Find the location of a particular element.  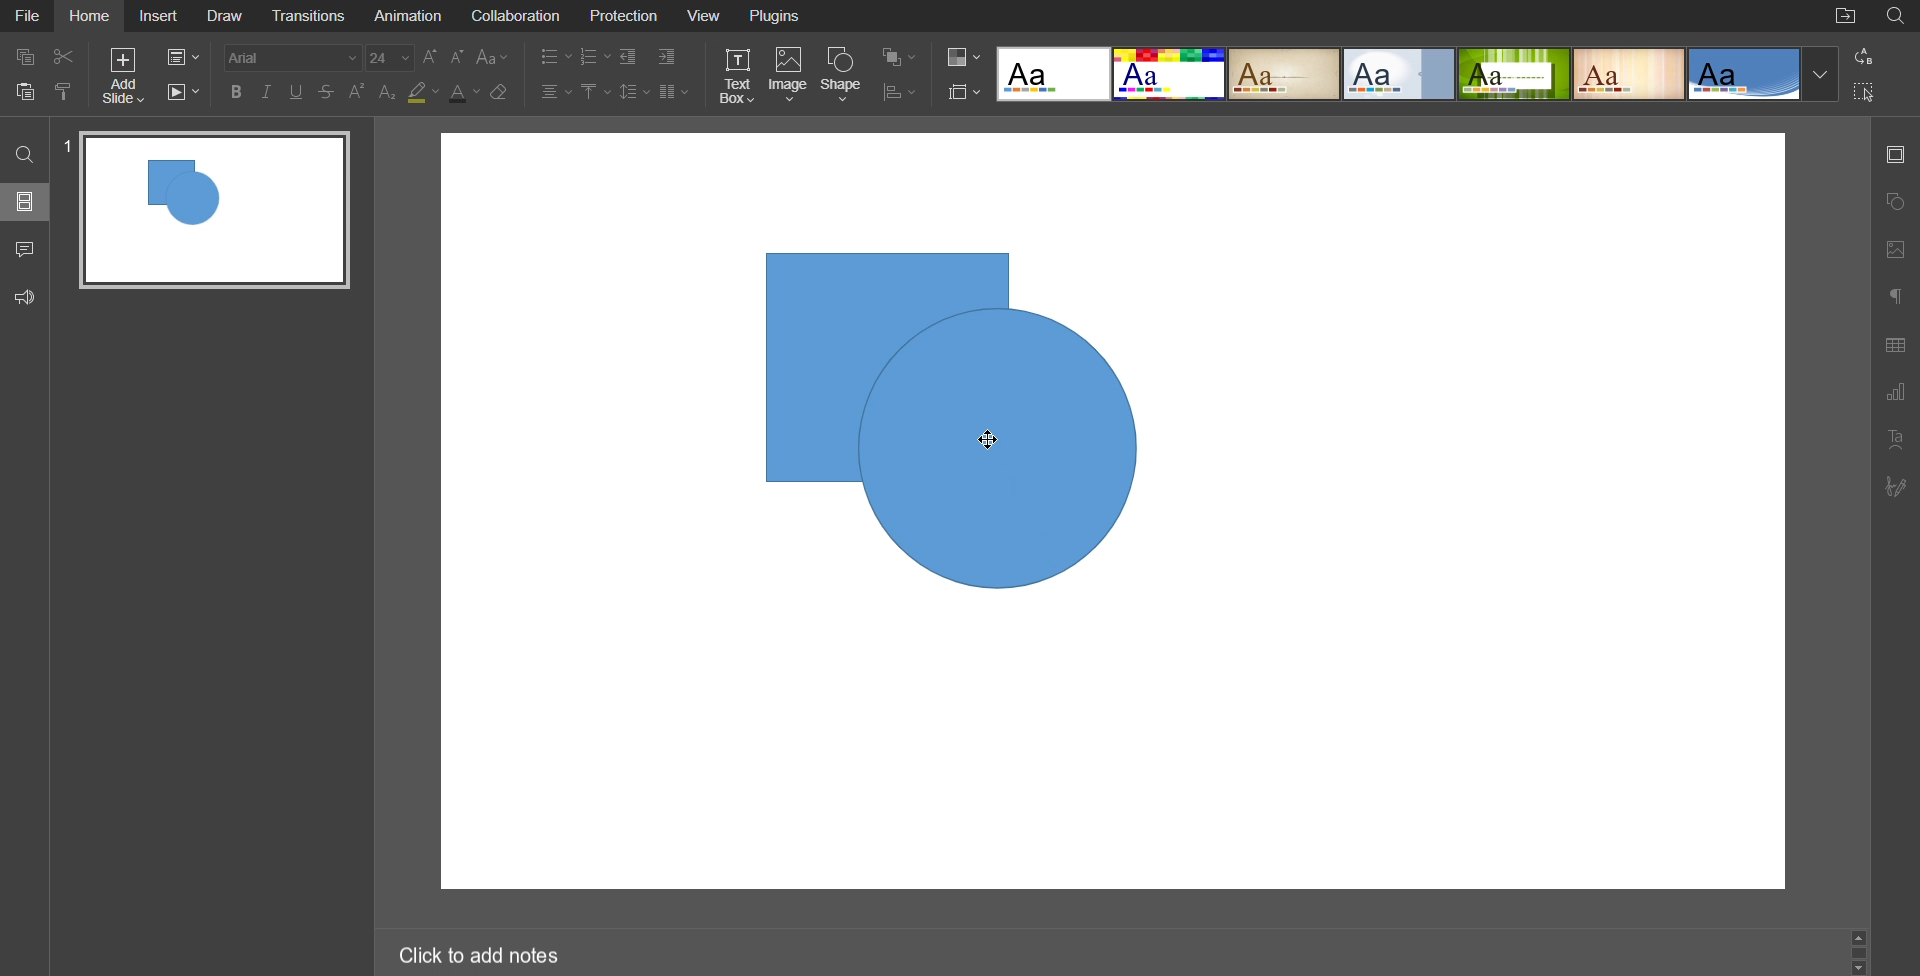

Slides is located at coordinates (23, 200).